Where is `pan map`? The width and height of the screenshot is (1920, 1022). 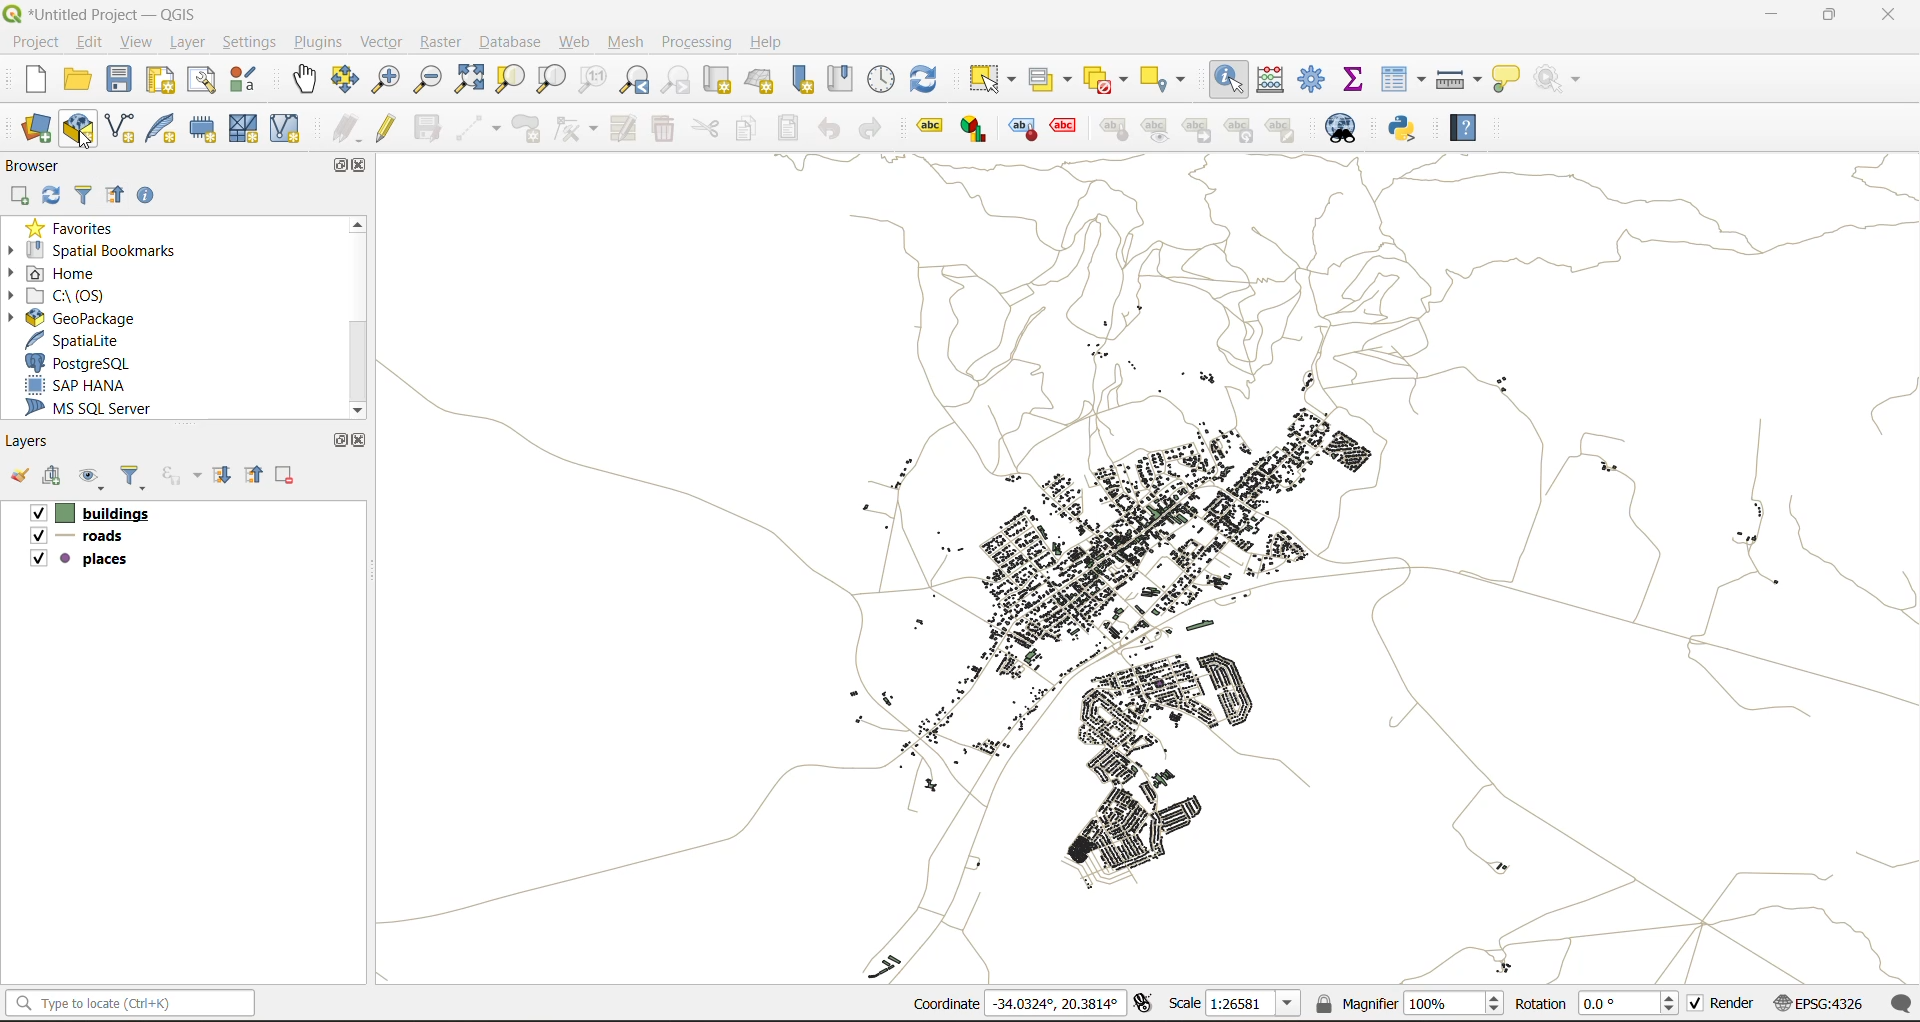 pan map is located at coordinates (305, 83).